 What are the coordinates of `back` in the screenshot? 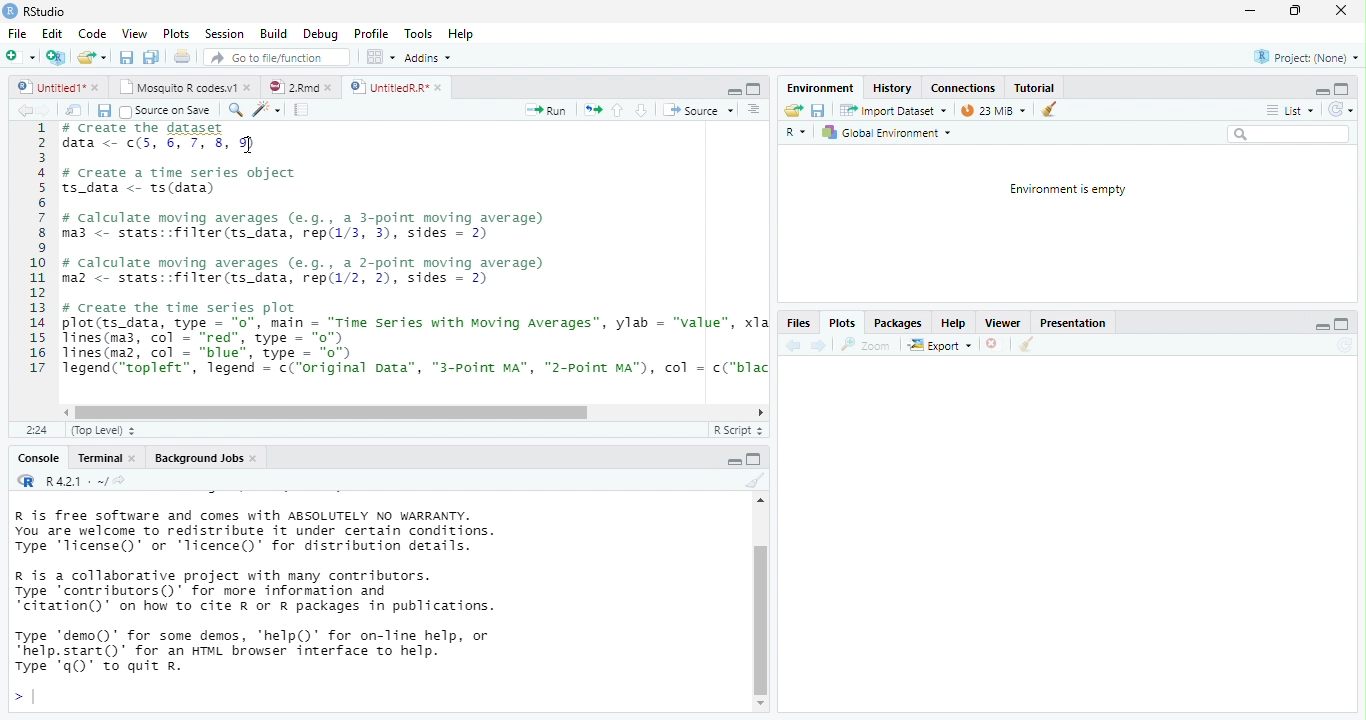 It's located at (24, 110).